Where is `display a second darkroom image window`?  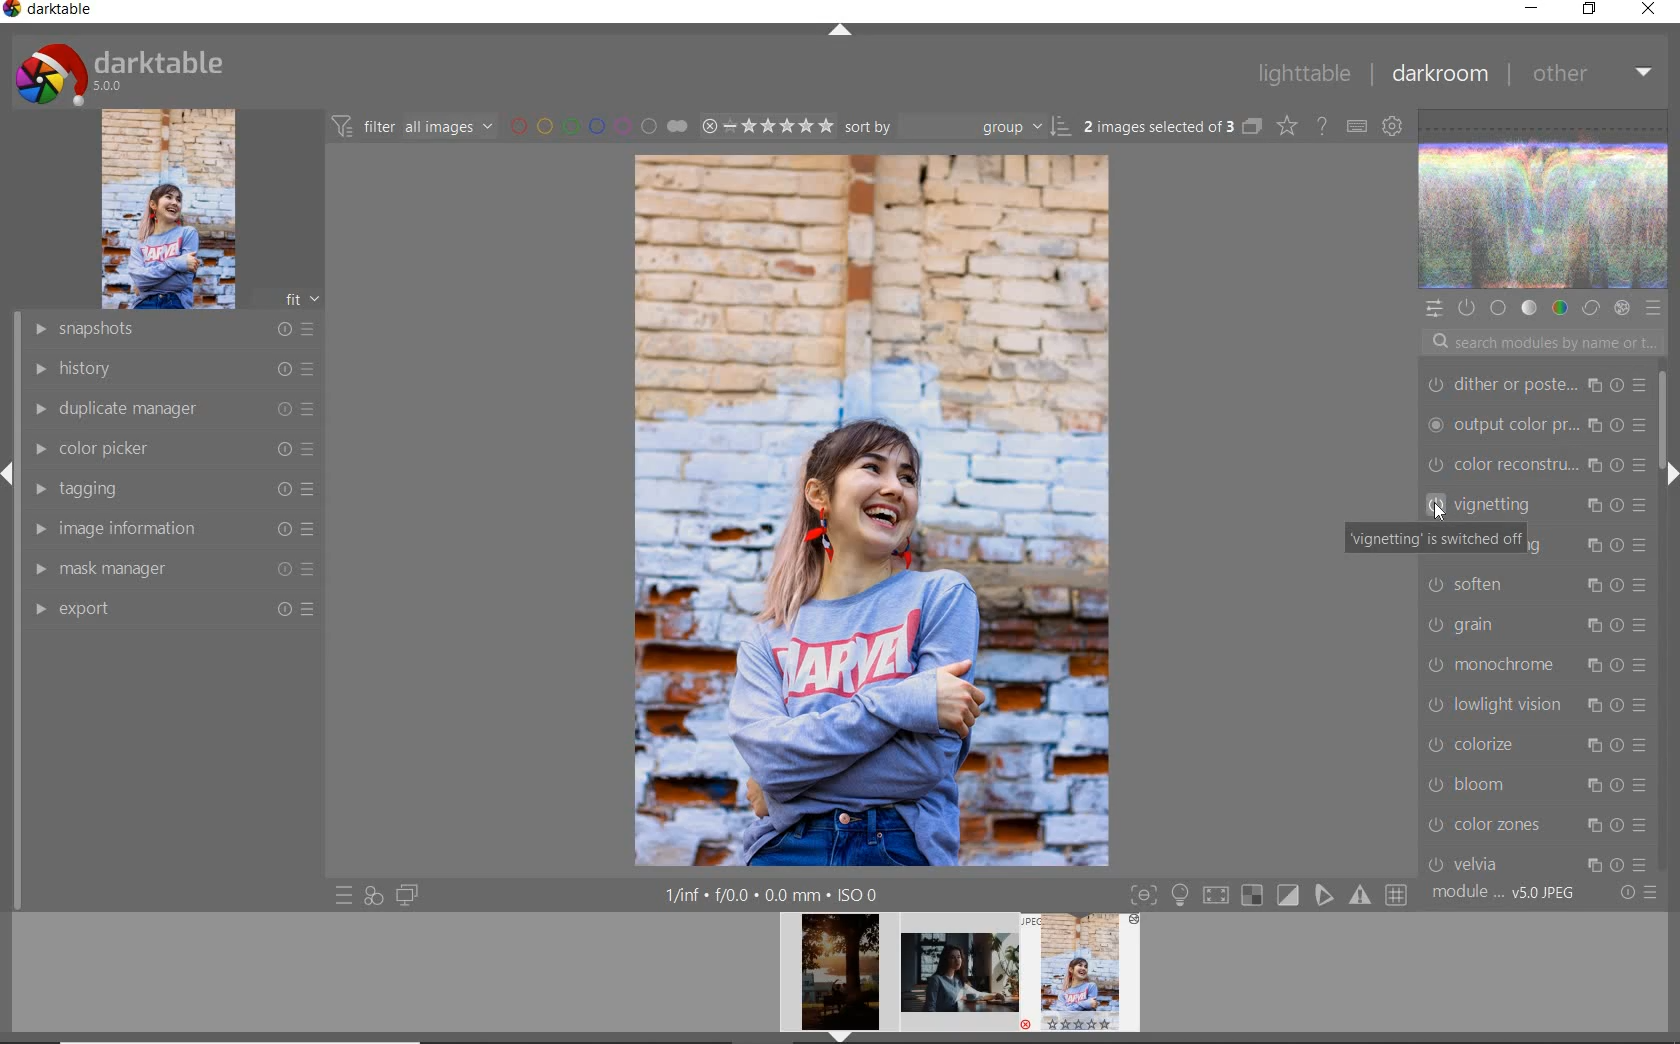 display a second darkroom image window is located at coordinates (408, 895).